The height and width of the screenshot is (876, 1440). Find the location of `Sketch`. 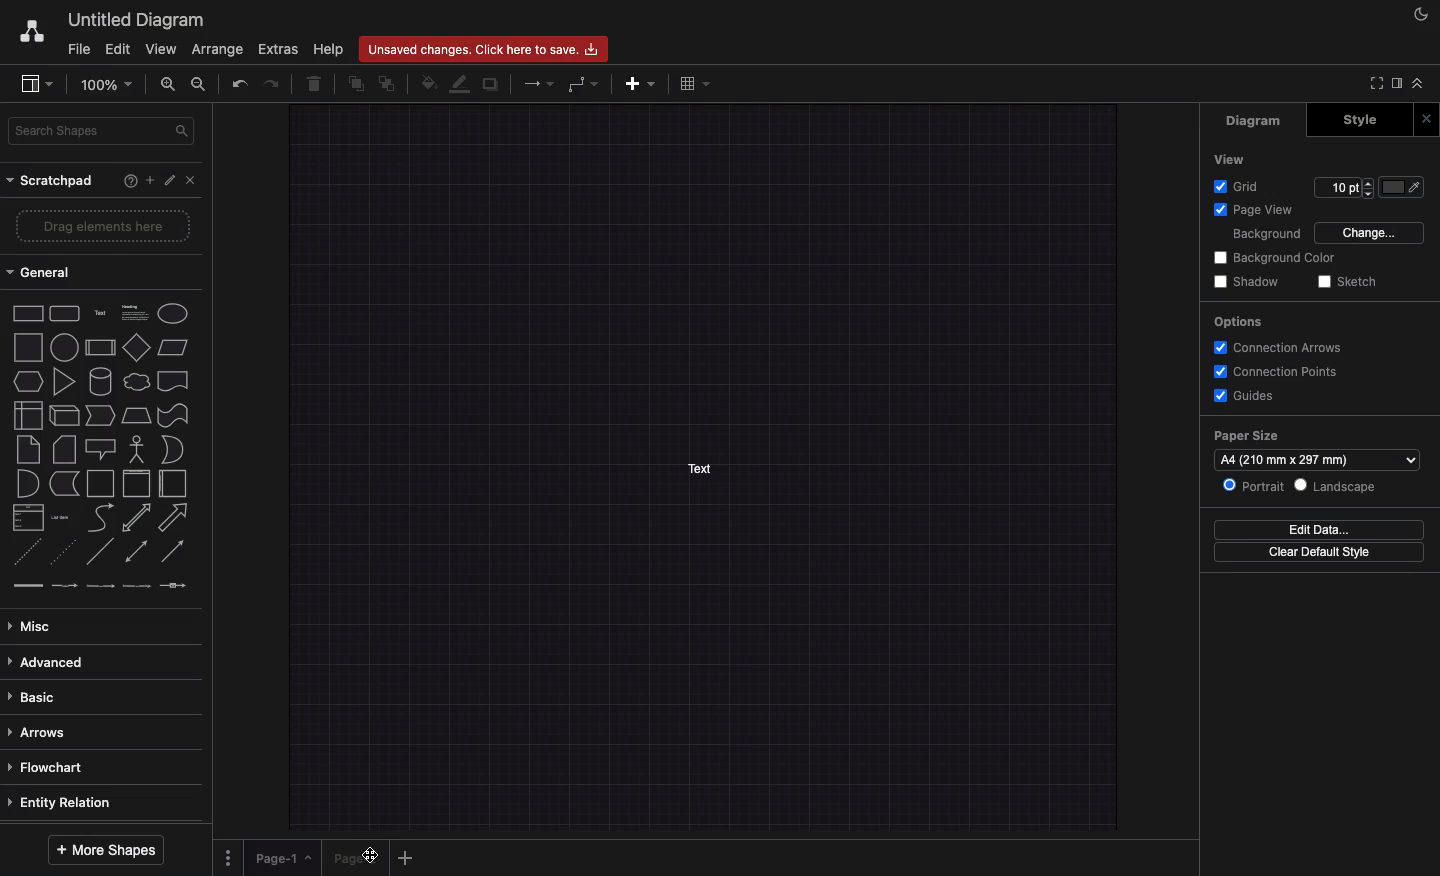

Sketch is located at coordinates (1351, 282).